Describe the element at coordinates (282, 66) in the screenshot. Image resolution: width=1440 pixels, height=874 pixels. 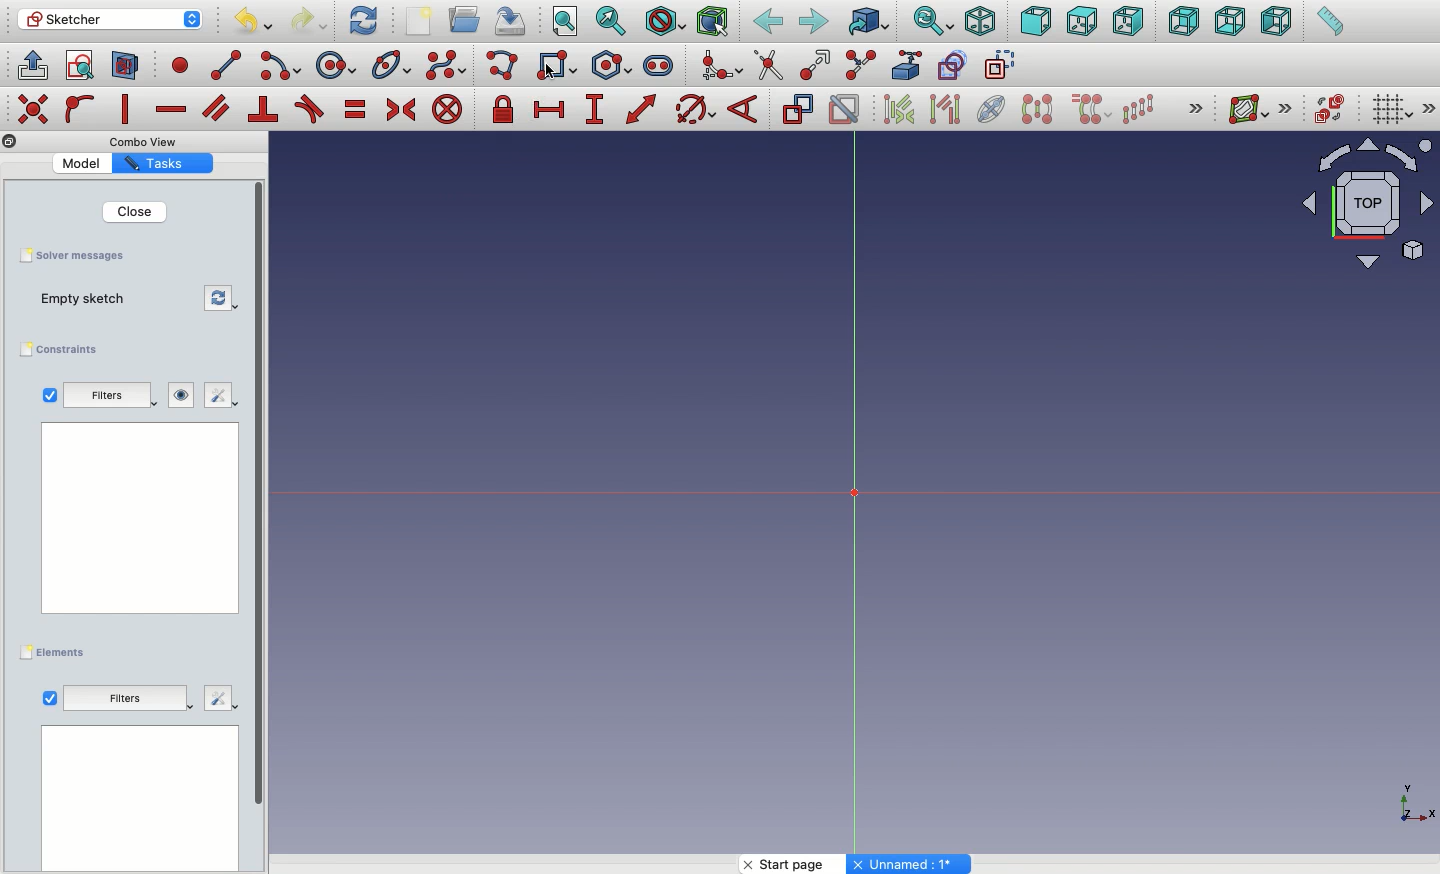
I see `arc` at that location.